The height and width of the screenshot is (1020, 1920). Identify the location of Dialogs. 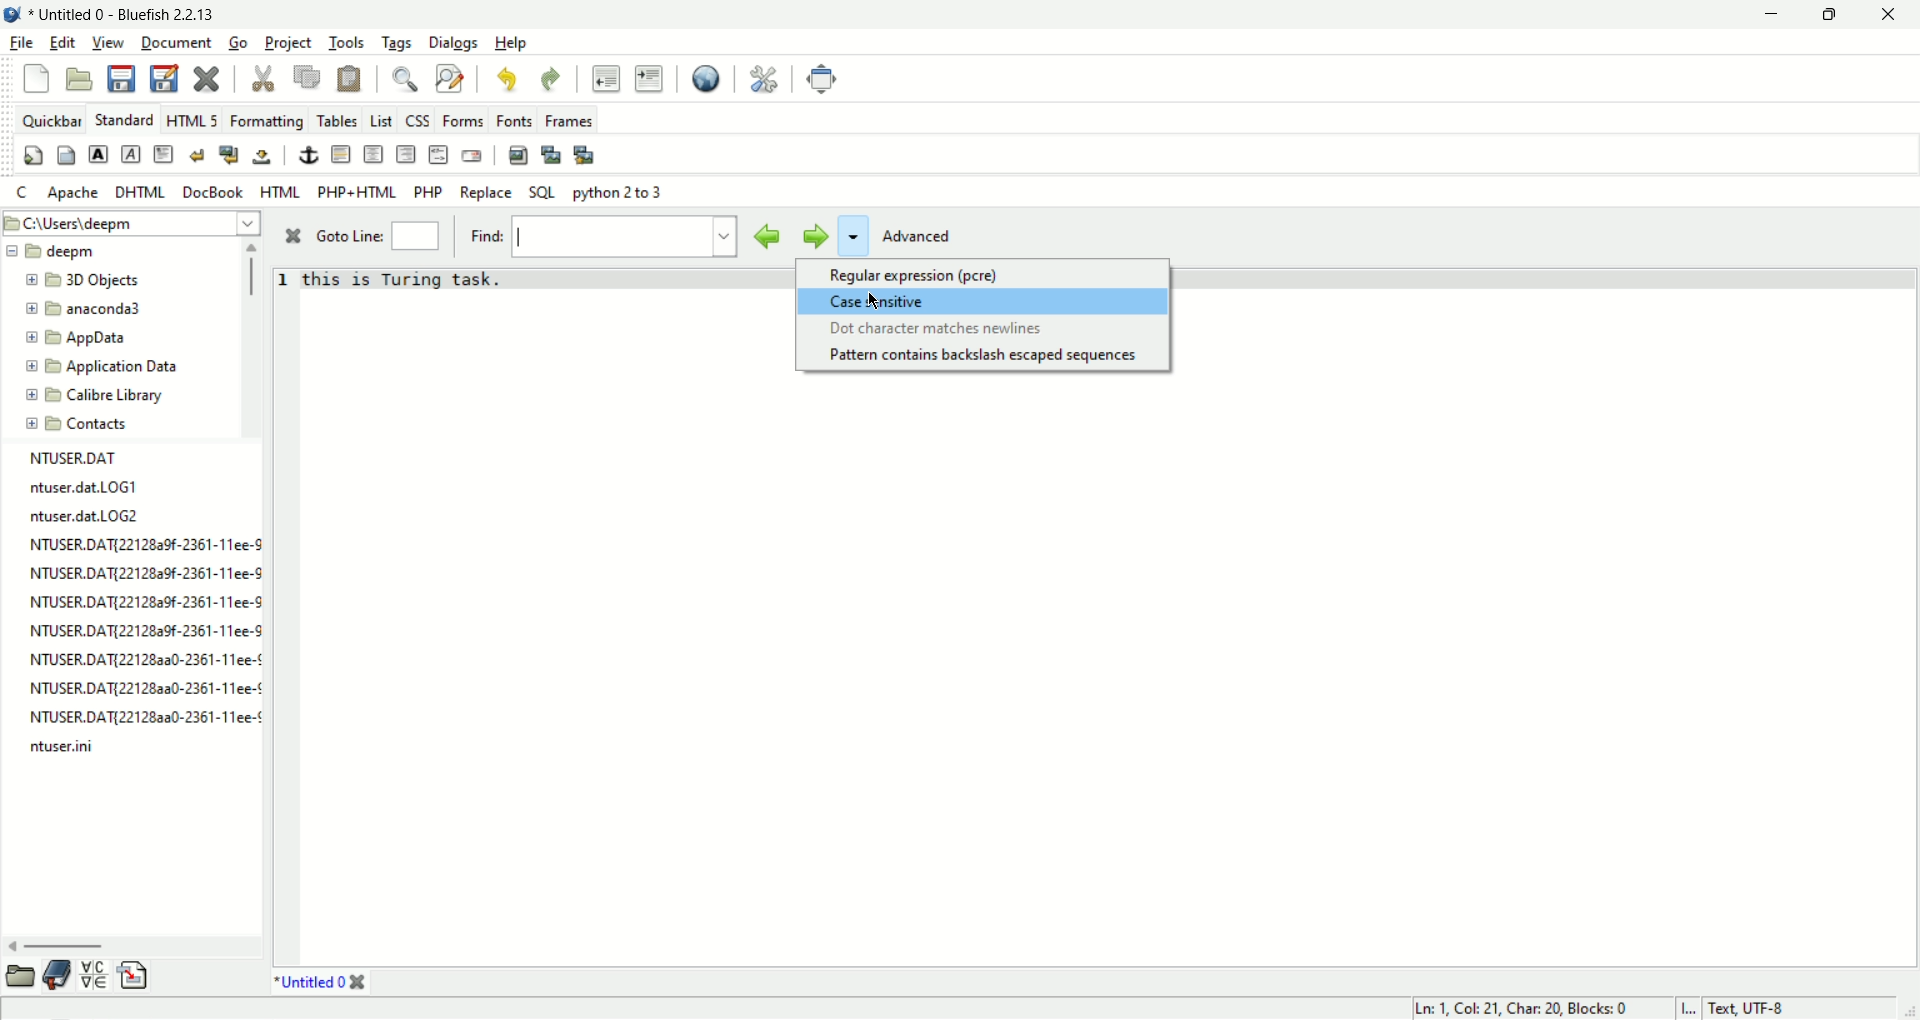
(453, 42).